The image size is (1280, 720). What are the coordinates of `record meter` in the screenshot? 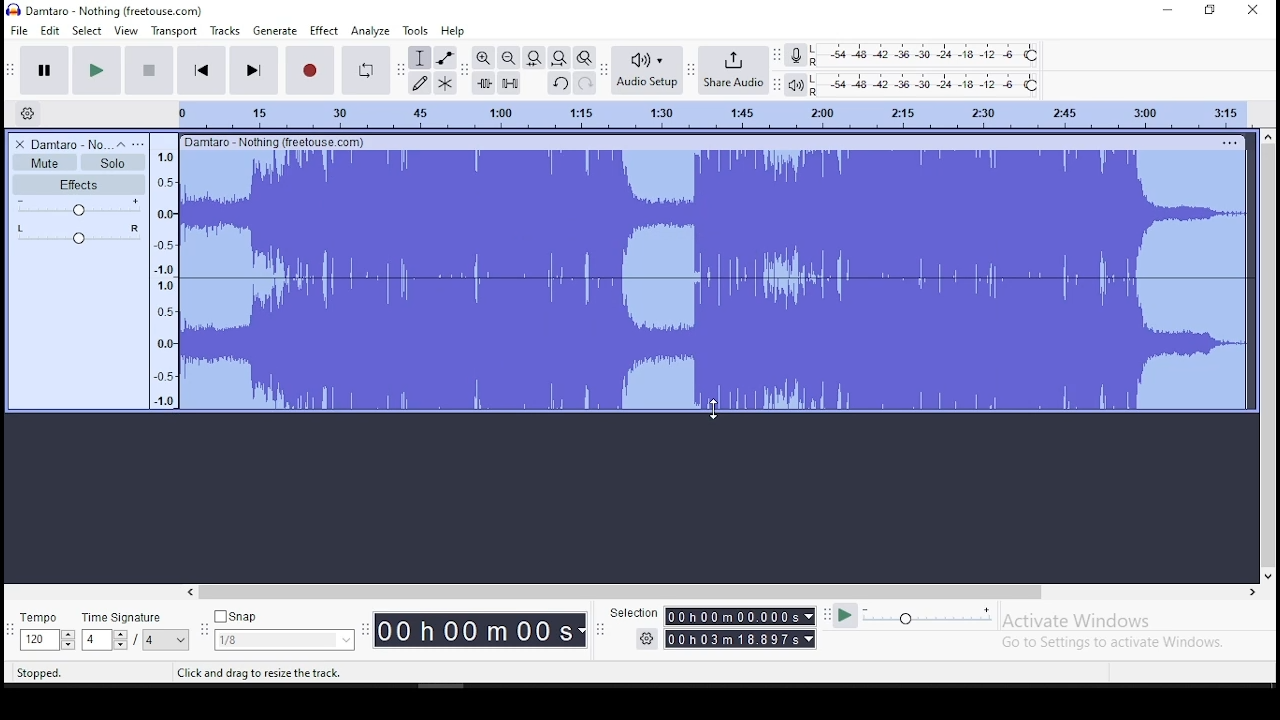 It's located at (796, 57).